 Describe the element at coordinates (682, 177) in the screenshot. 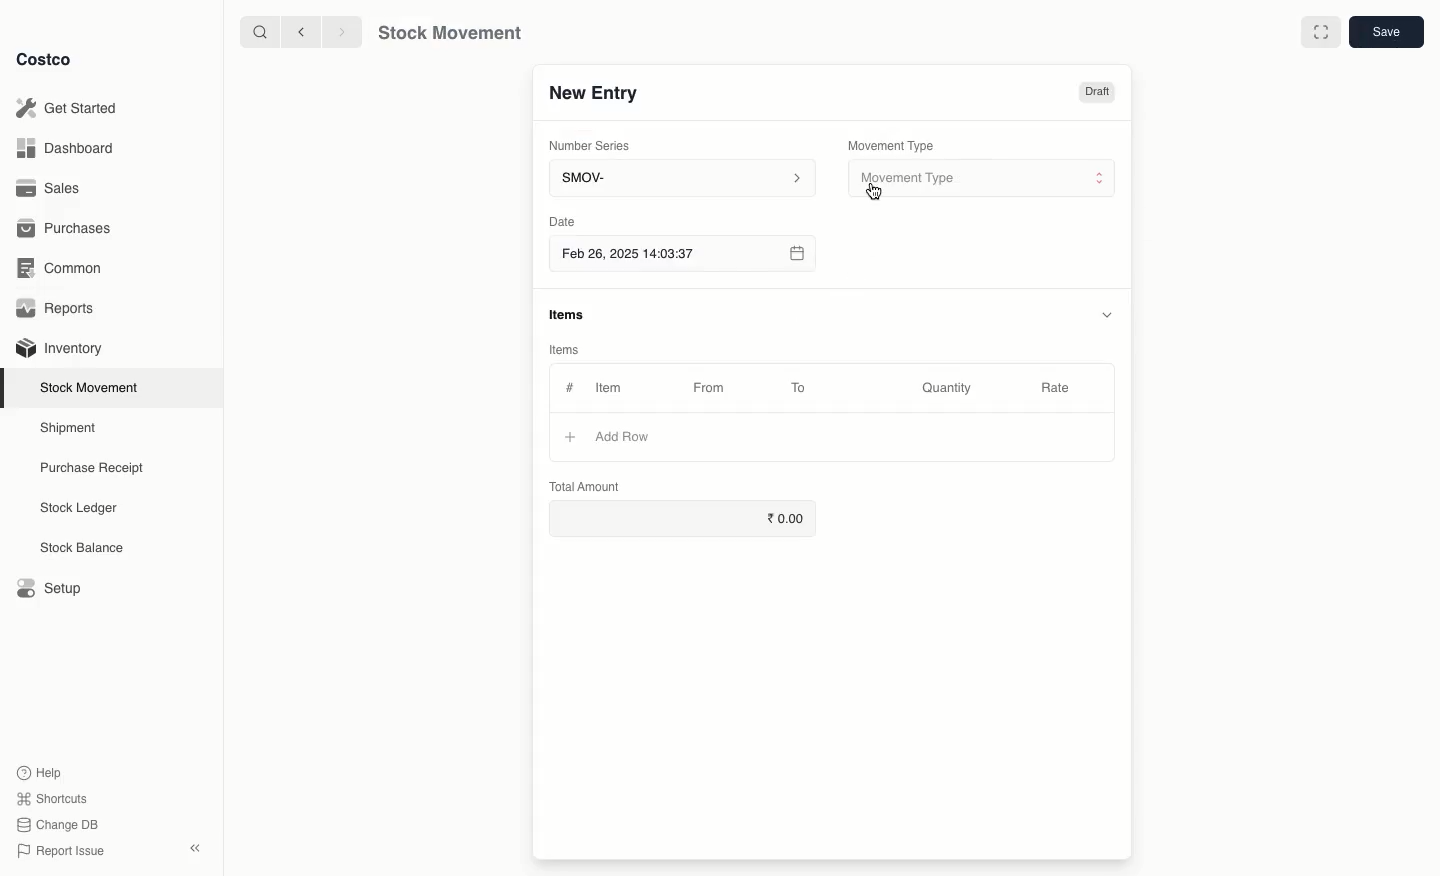

I see `SMOV-` at that location.